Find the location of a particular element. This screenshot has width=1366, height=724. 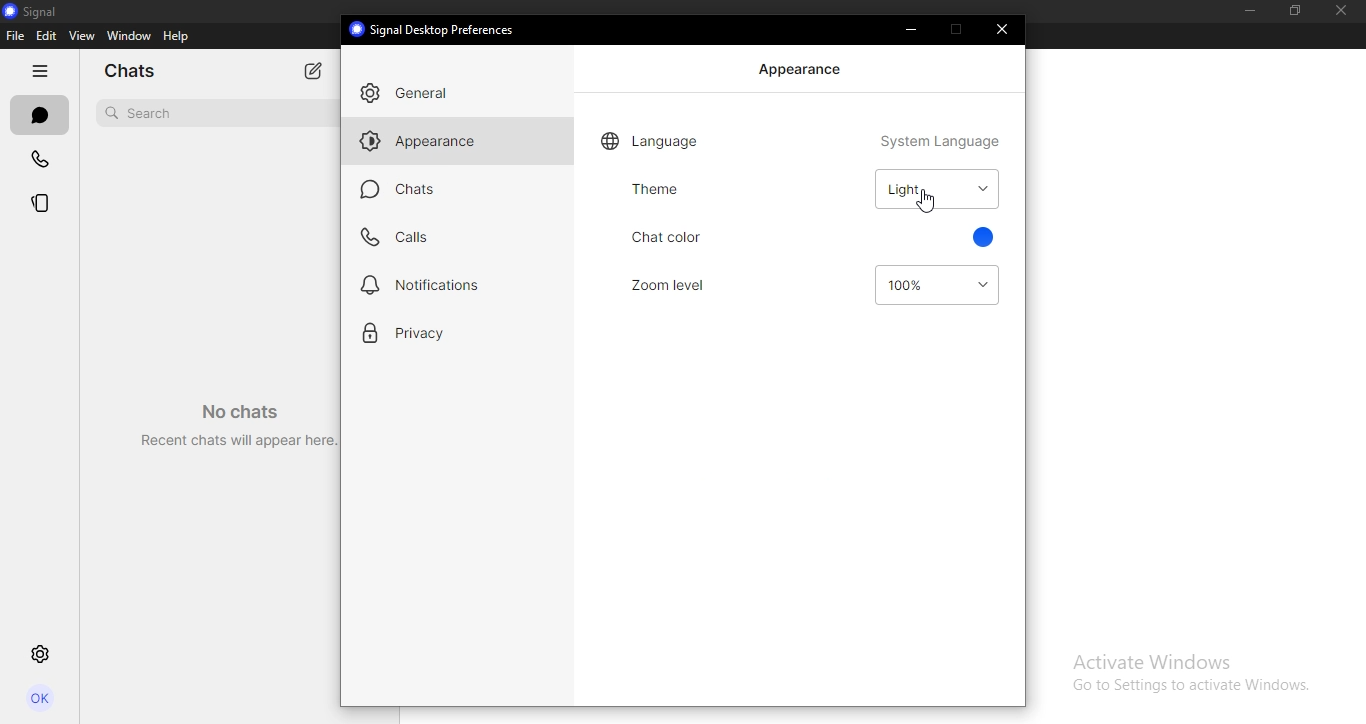

restore down is located at coordinates (1290, 11).